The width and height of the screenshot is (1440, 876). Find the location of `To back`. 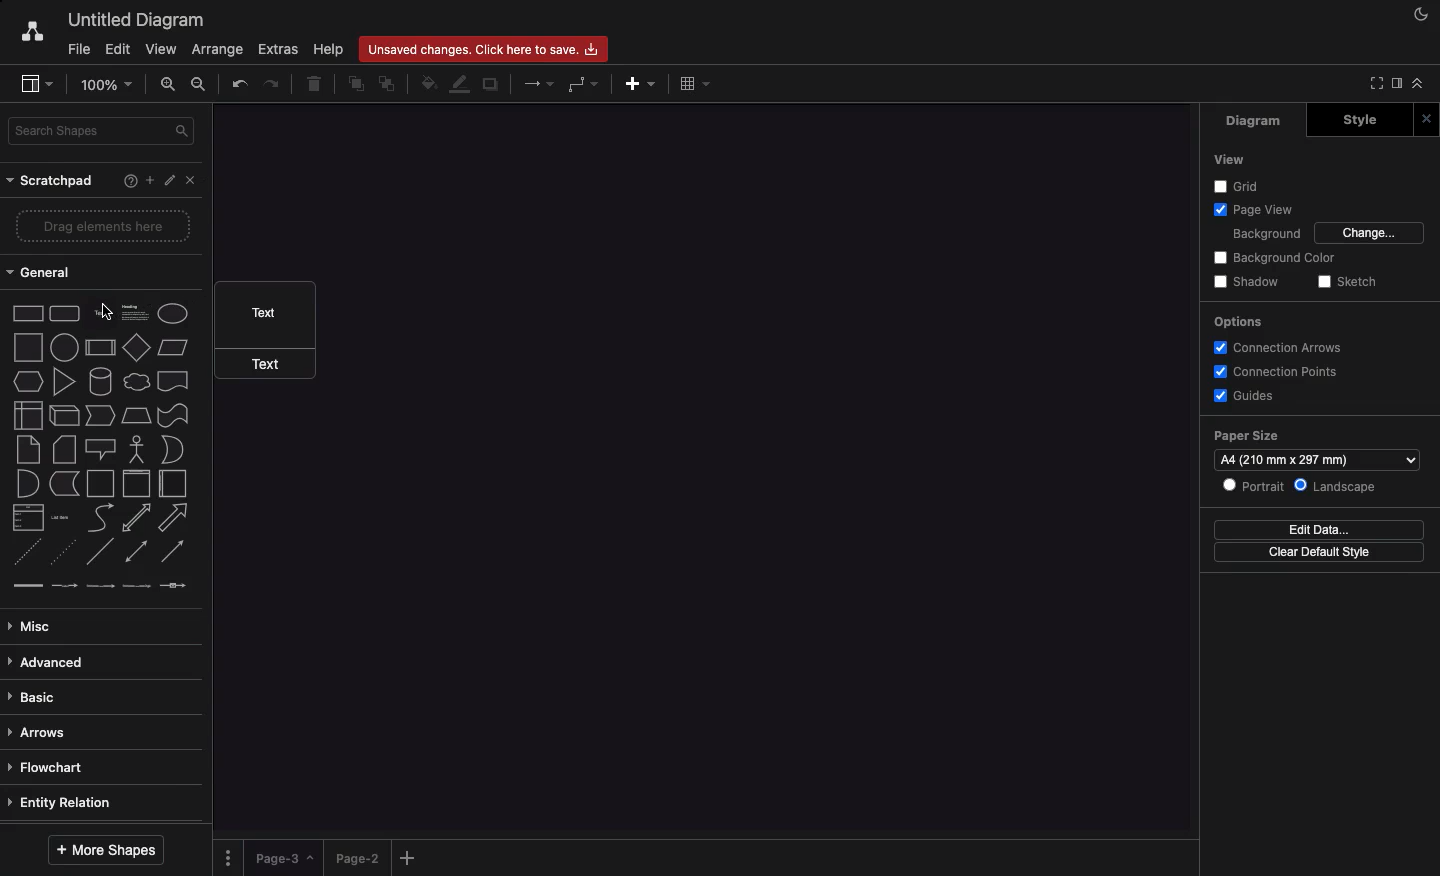

To back is located at coordinates (387, 85).